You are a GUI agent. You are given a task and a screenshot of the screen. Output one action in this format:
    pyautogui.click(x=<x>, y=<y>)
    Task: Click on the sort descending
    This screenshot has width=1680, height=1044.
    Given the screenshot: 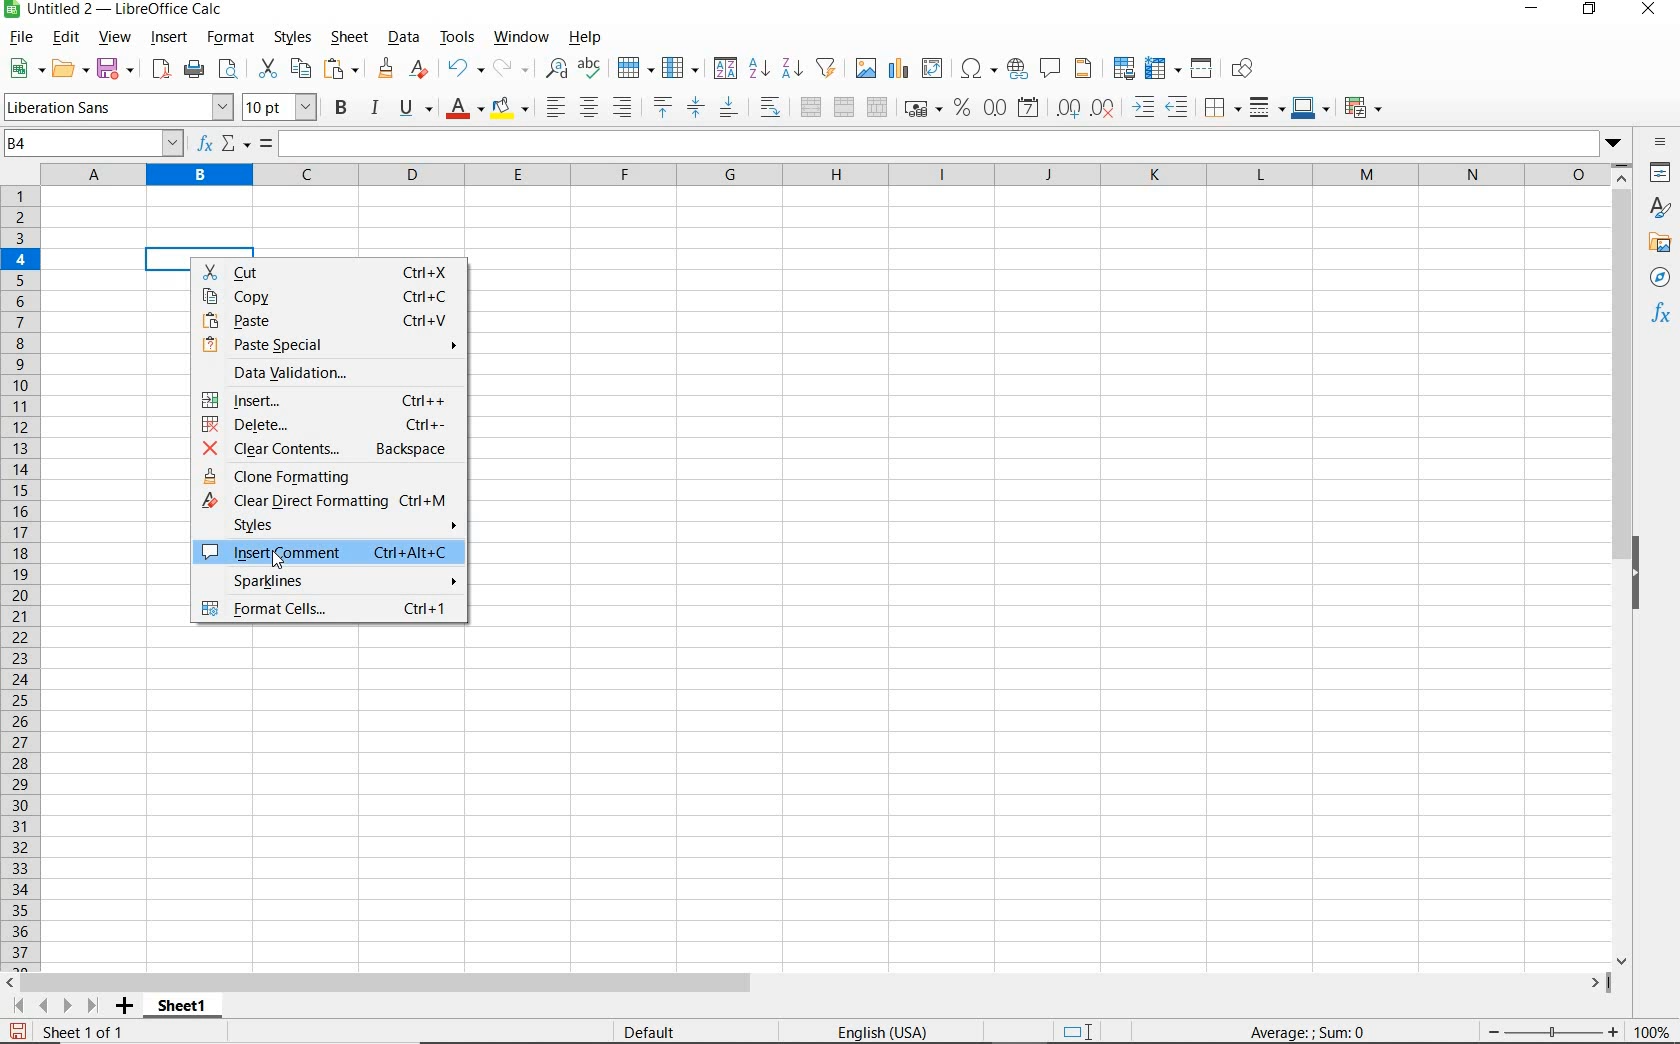 What is the action you would take?
    pyautogui.click(x=794, y=71)
    